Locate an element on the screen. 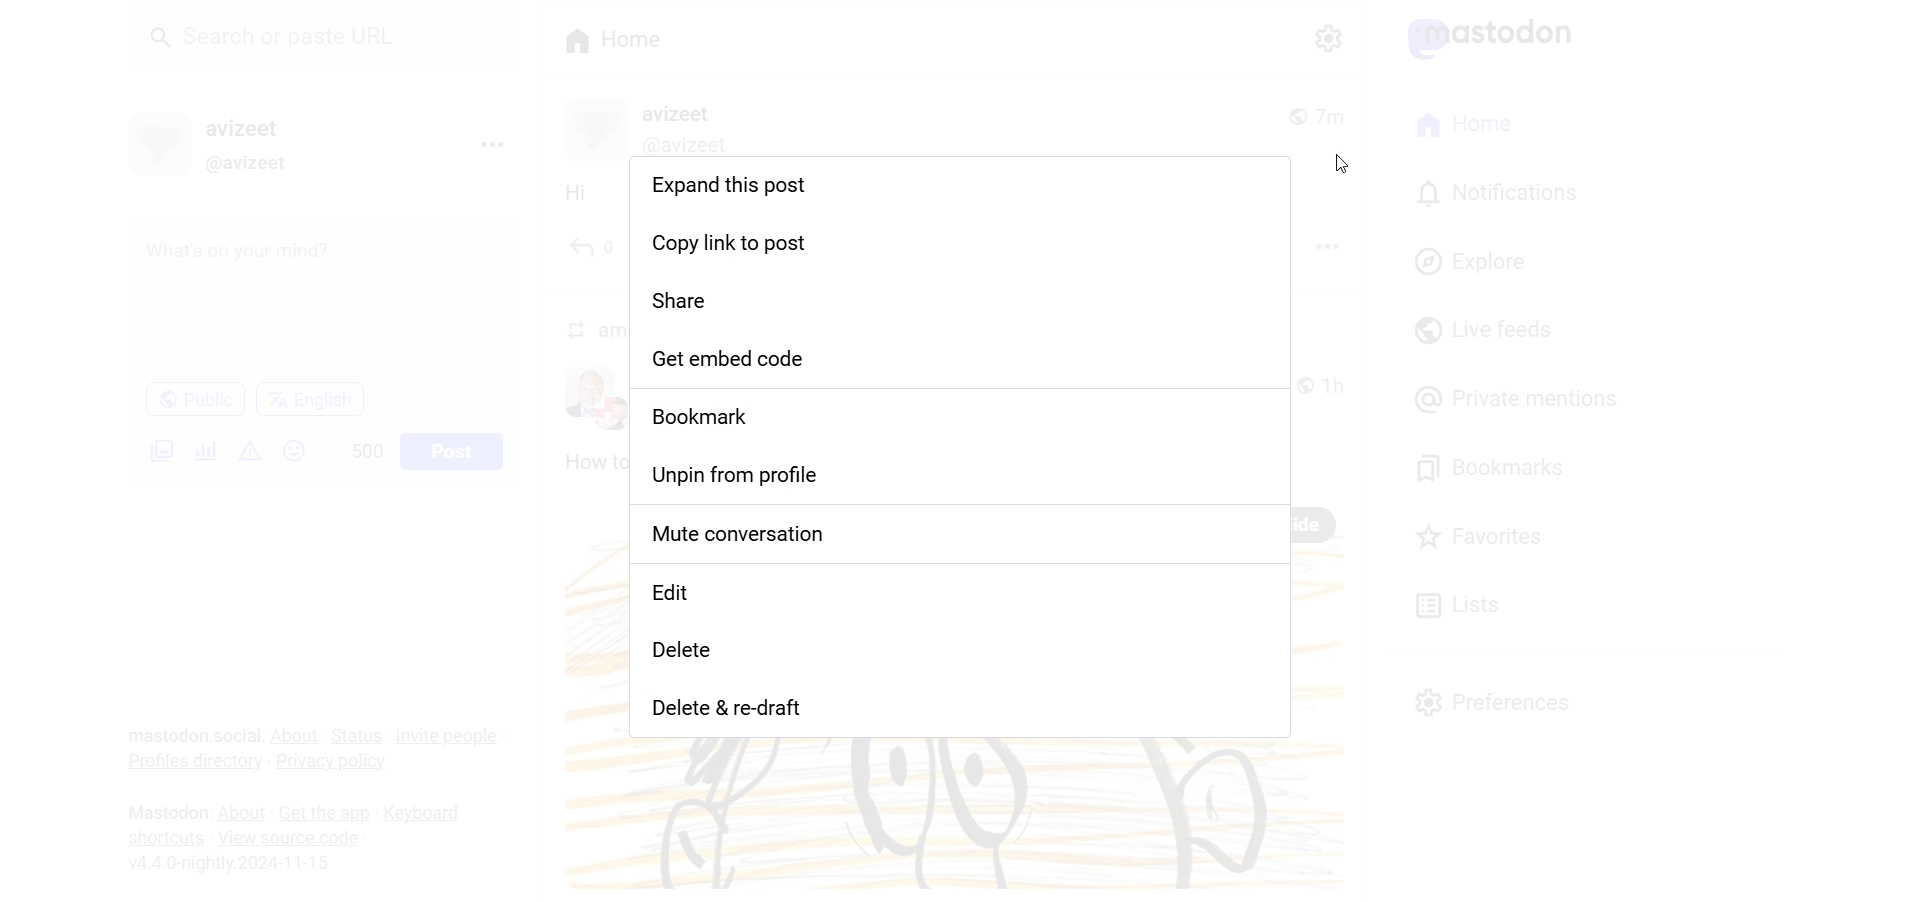 The width and height of the screenshot is (1920, 902). Post Pinned to Profile, now getting option to Unpin from Profile is located at coordinates (968, 477).